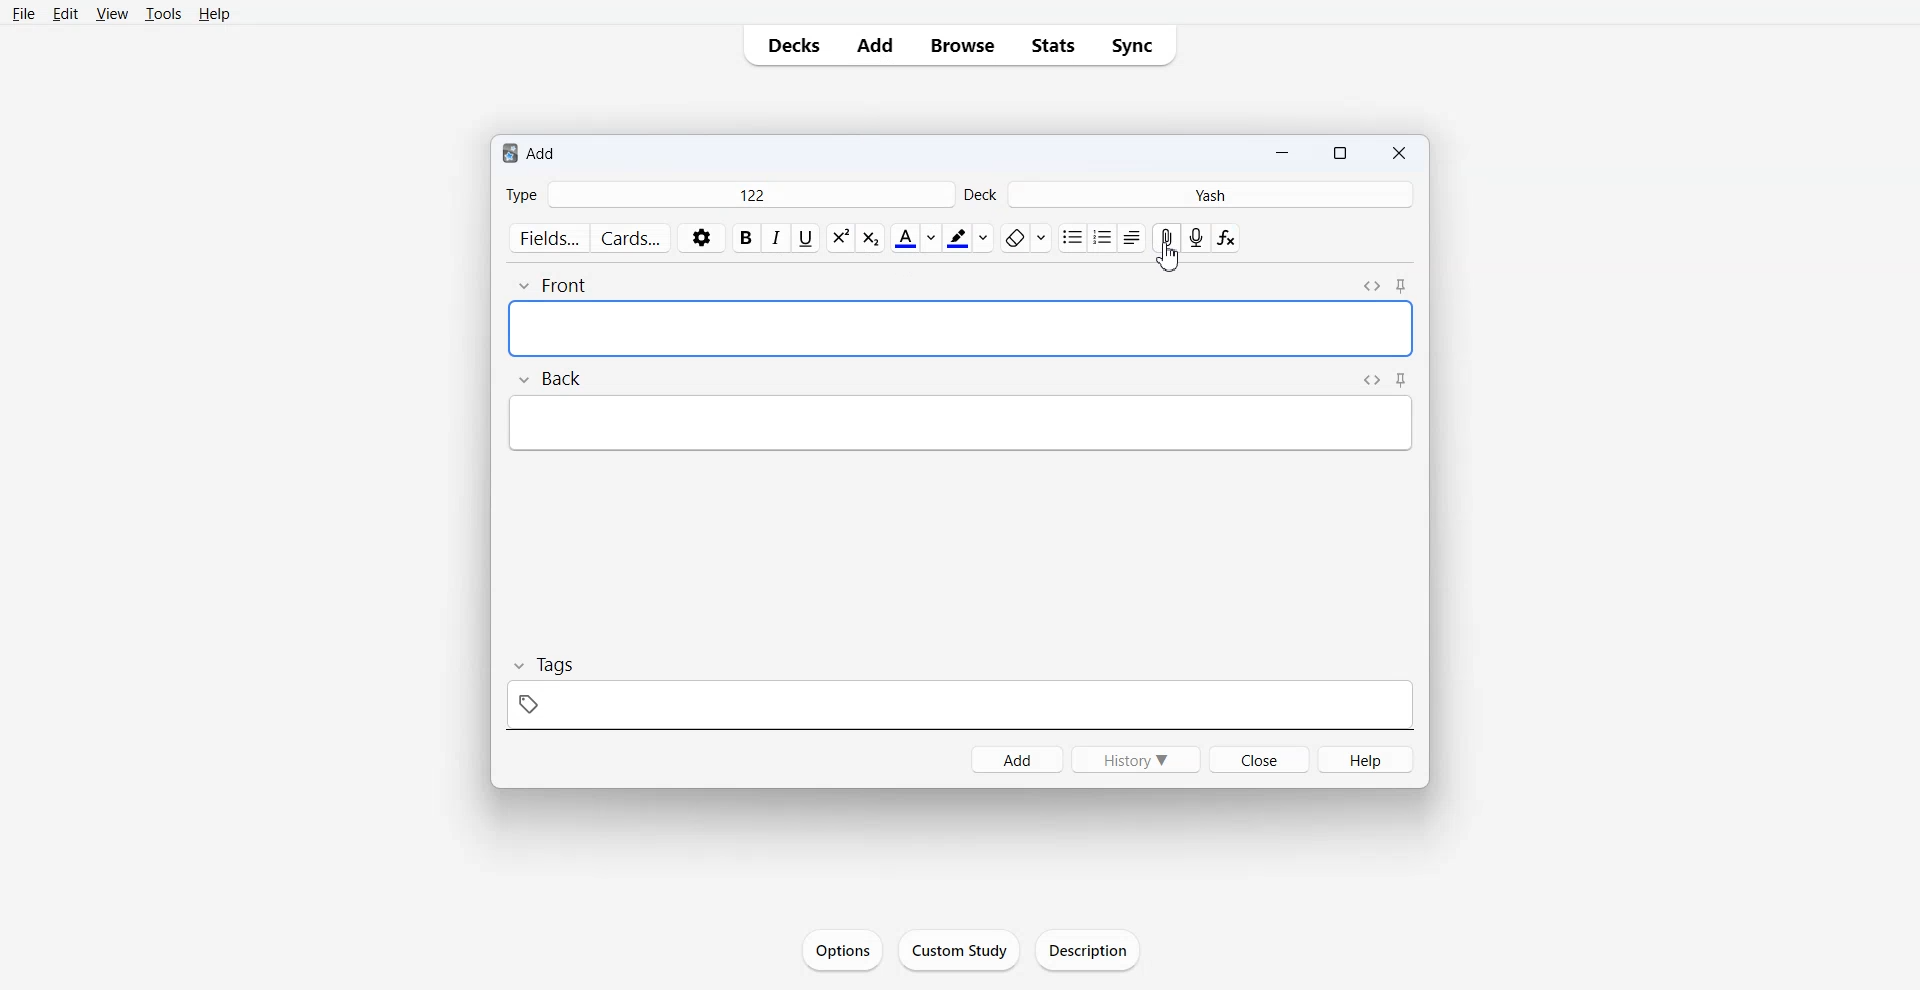  I want to click on Text color, so click(915, 238).